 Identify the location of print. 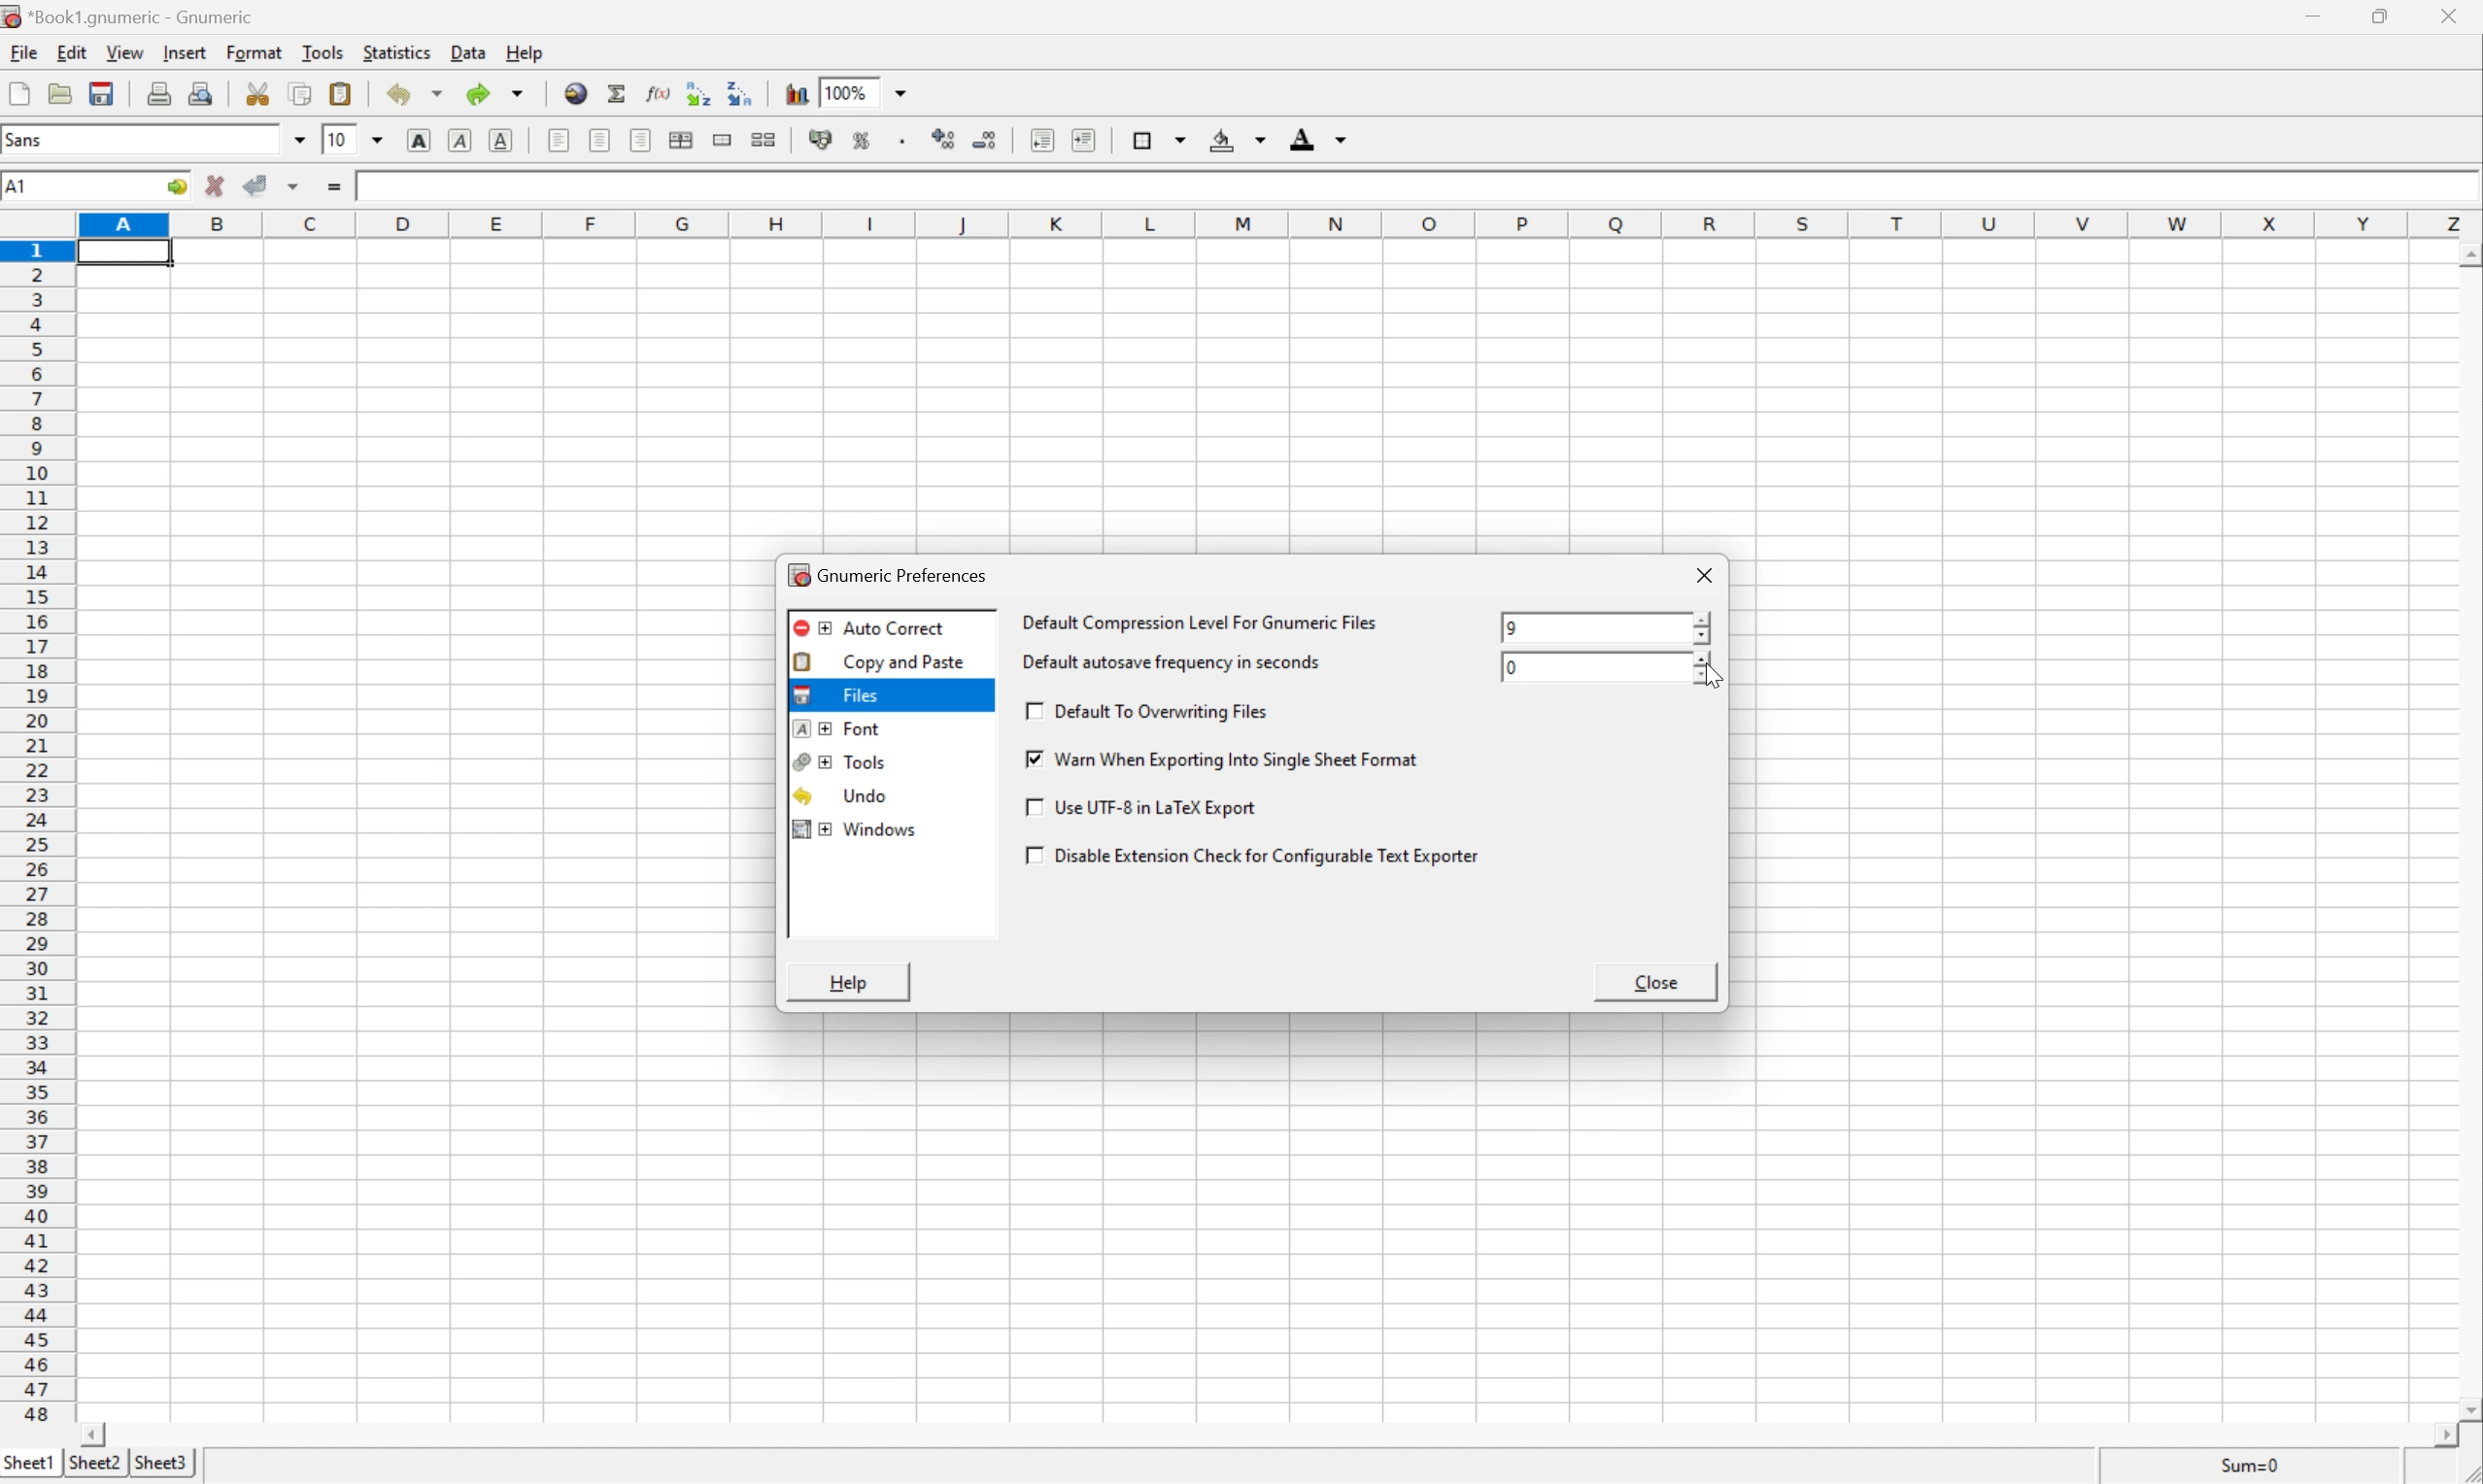
(160, 90).